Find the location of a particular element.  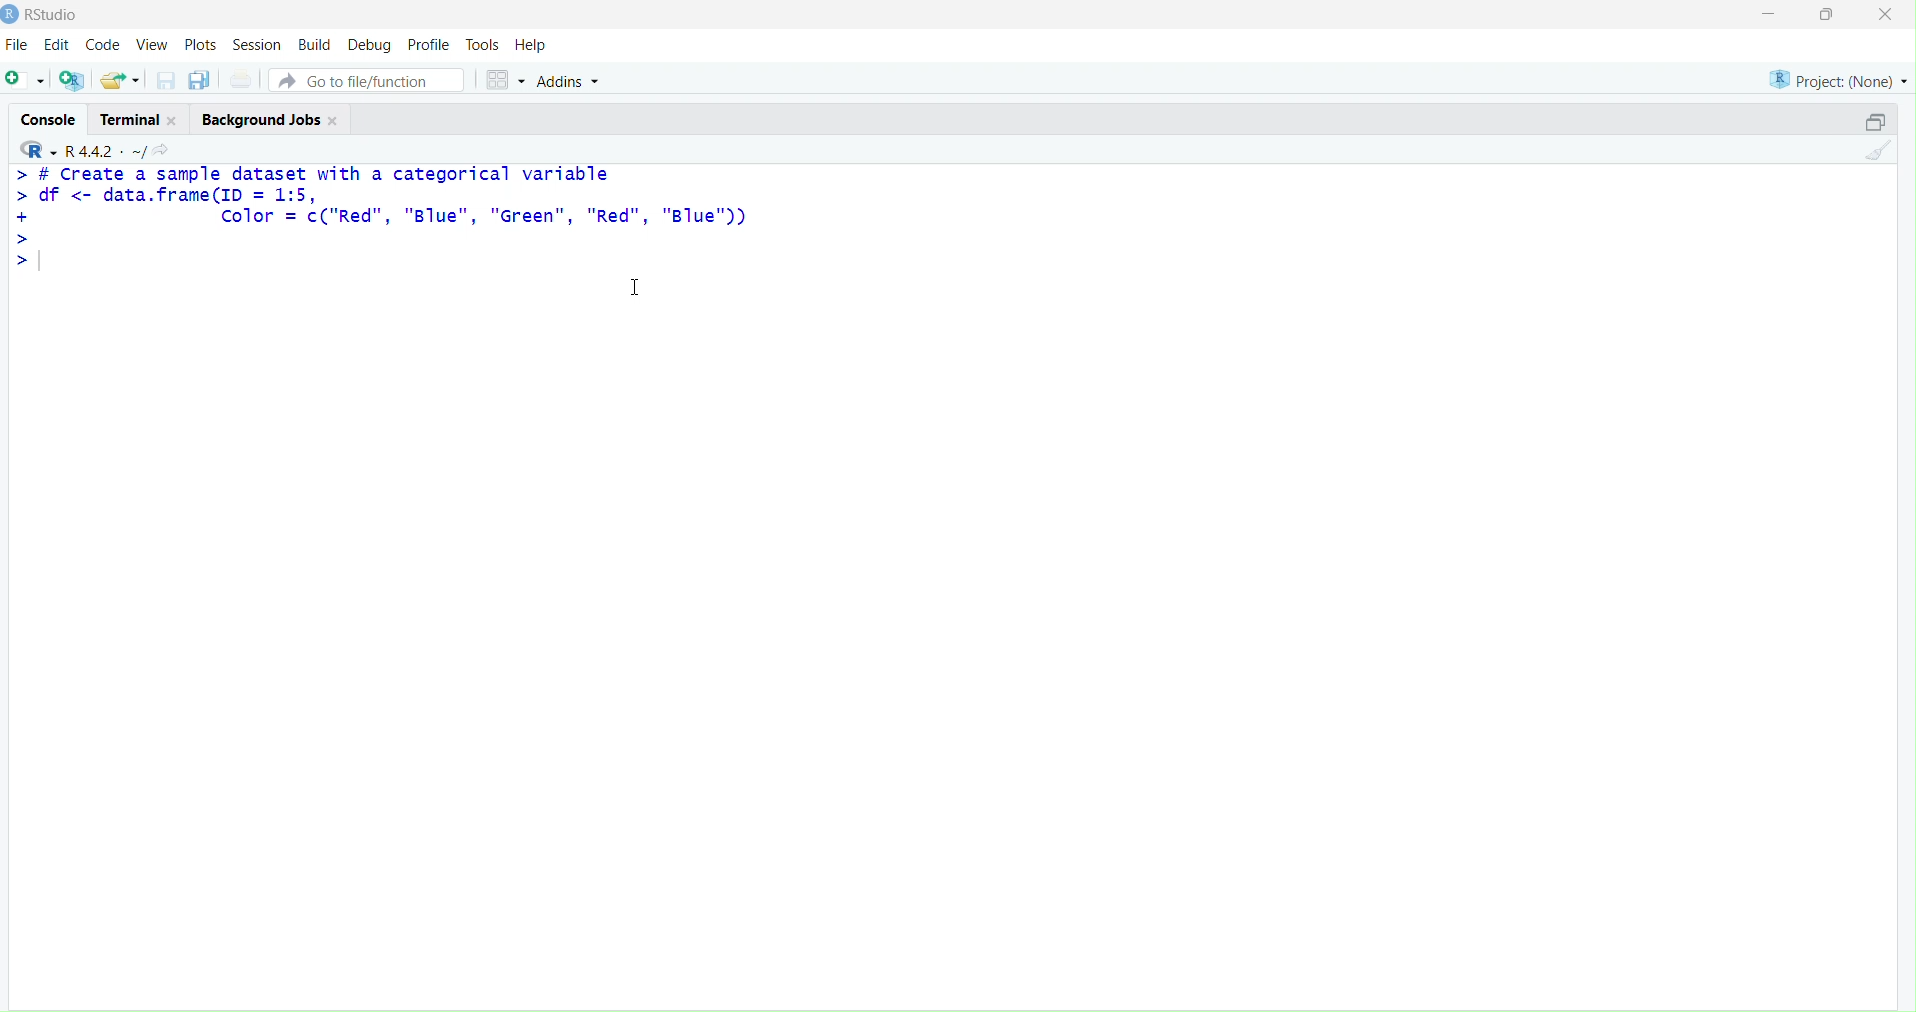

addins is located at coordinates (572, 82).